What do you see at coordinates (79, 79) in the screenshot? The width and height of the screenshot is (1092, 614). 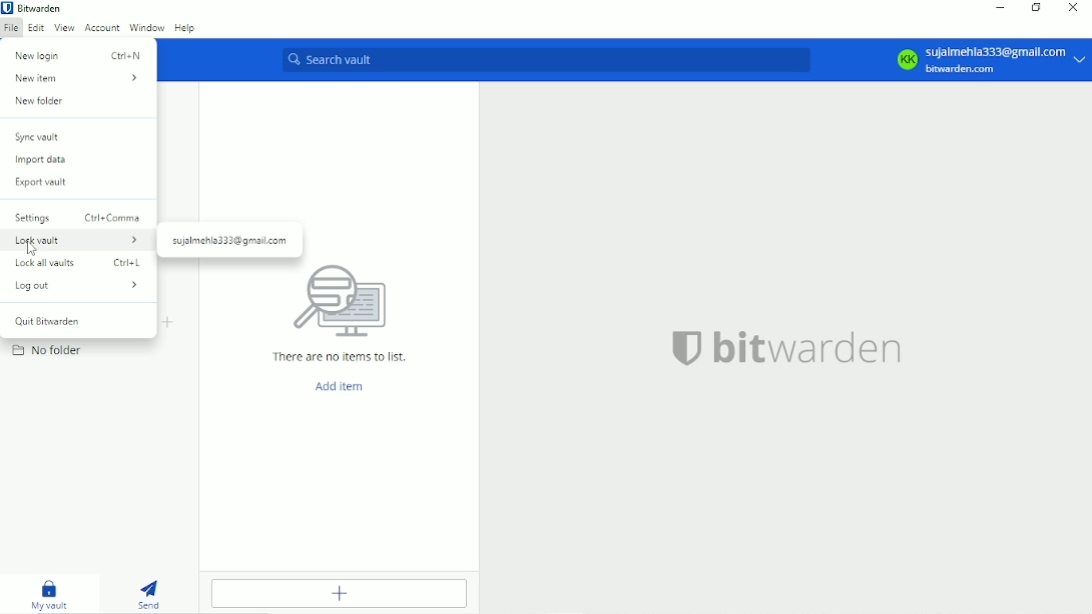 I see `New item` at bounding box center [79, 79].